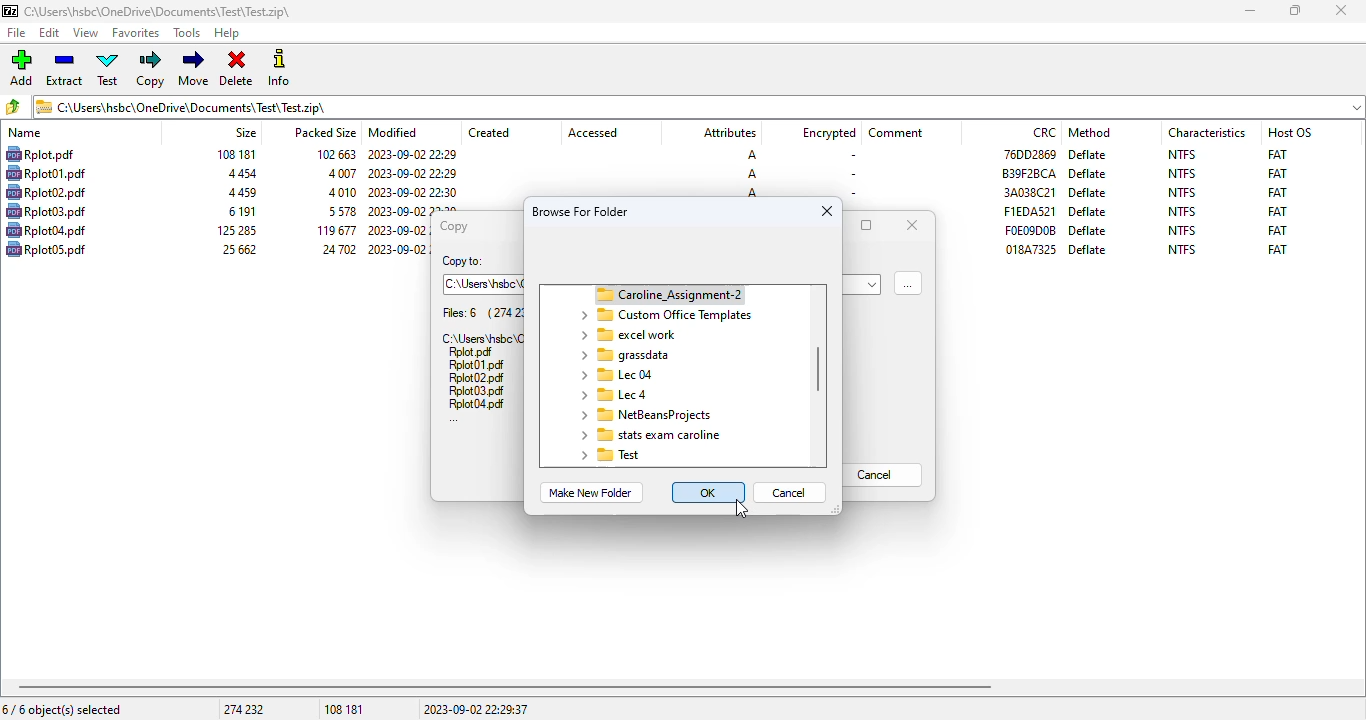  I want to click on .zip archive, so click(157, 11).